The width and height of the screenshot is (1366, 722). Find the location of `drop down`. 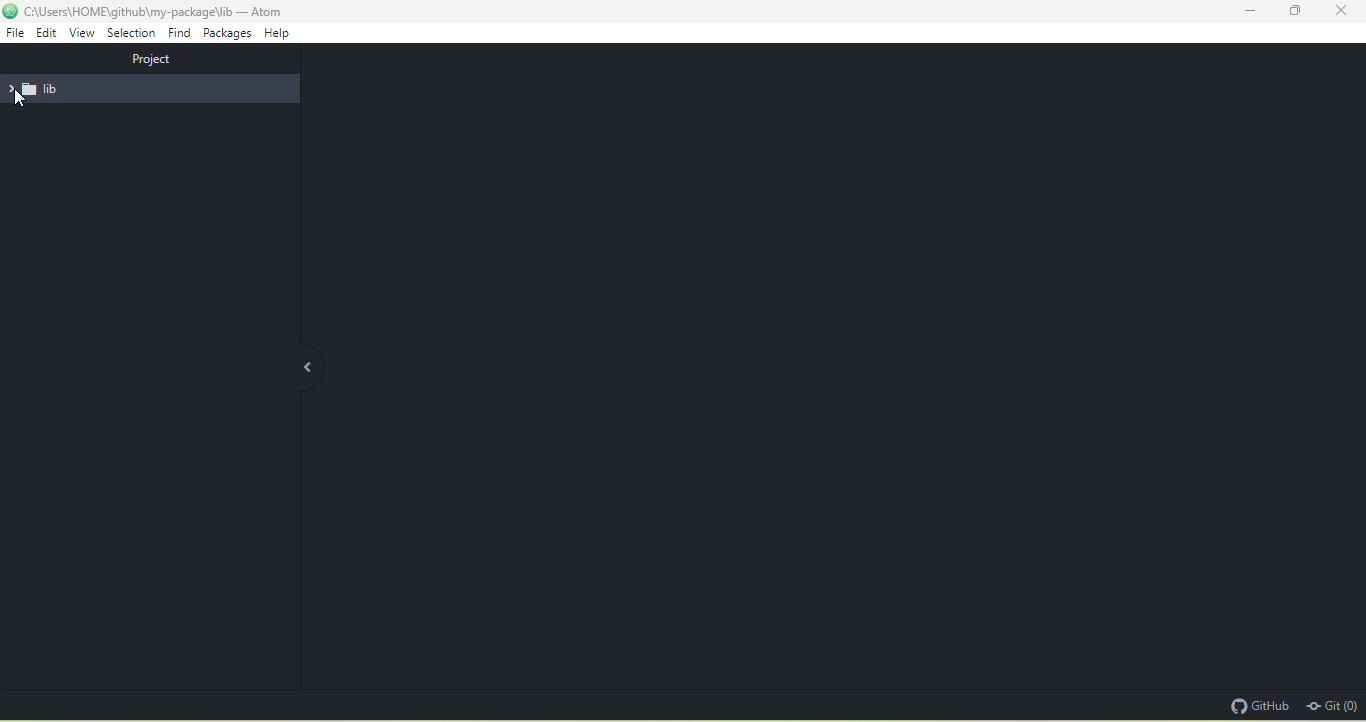

drop down is located at coordinates (12, 88).